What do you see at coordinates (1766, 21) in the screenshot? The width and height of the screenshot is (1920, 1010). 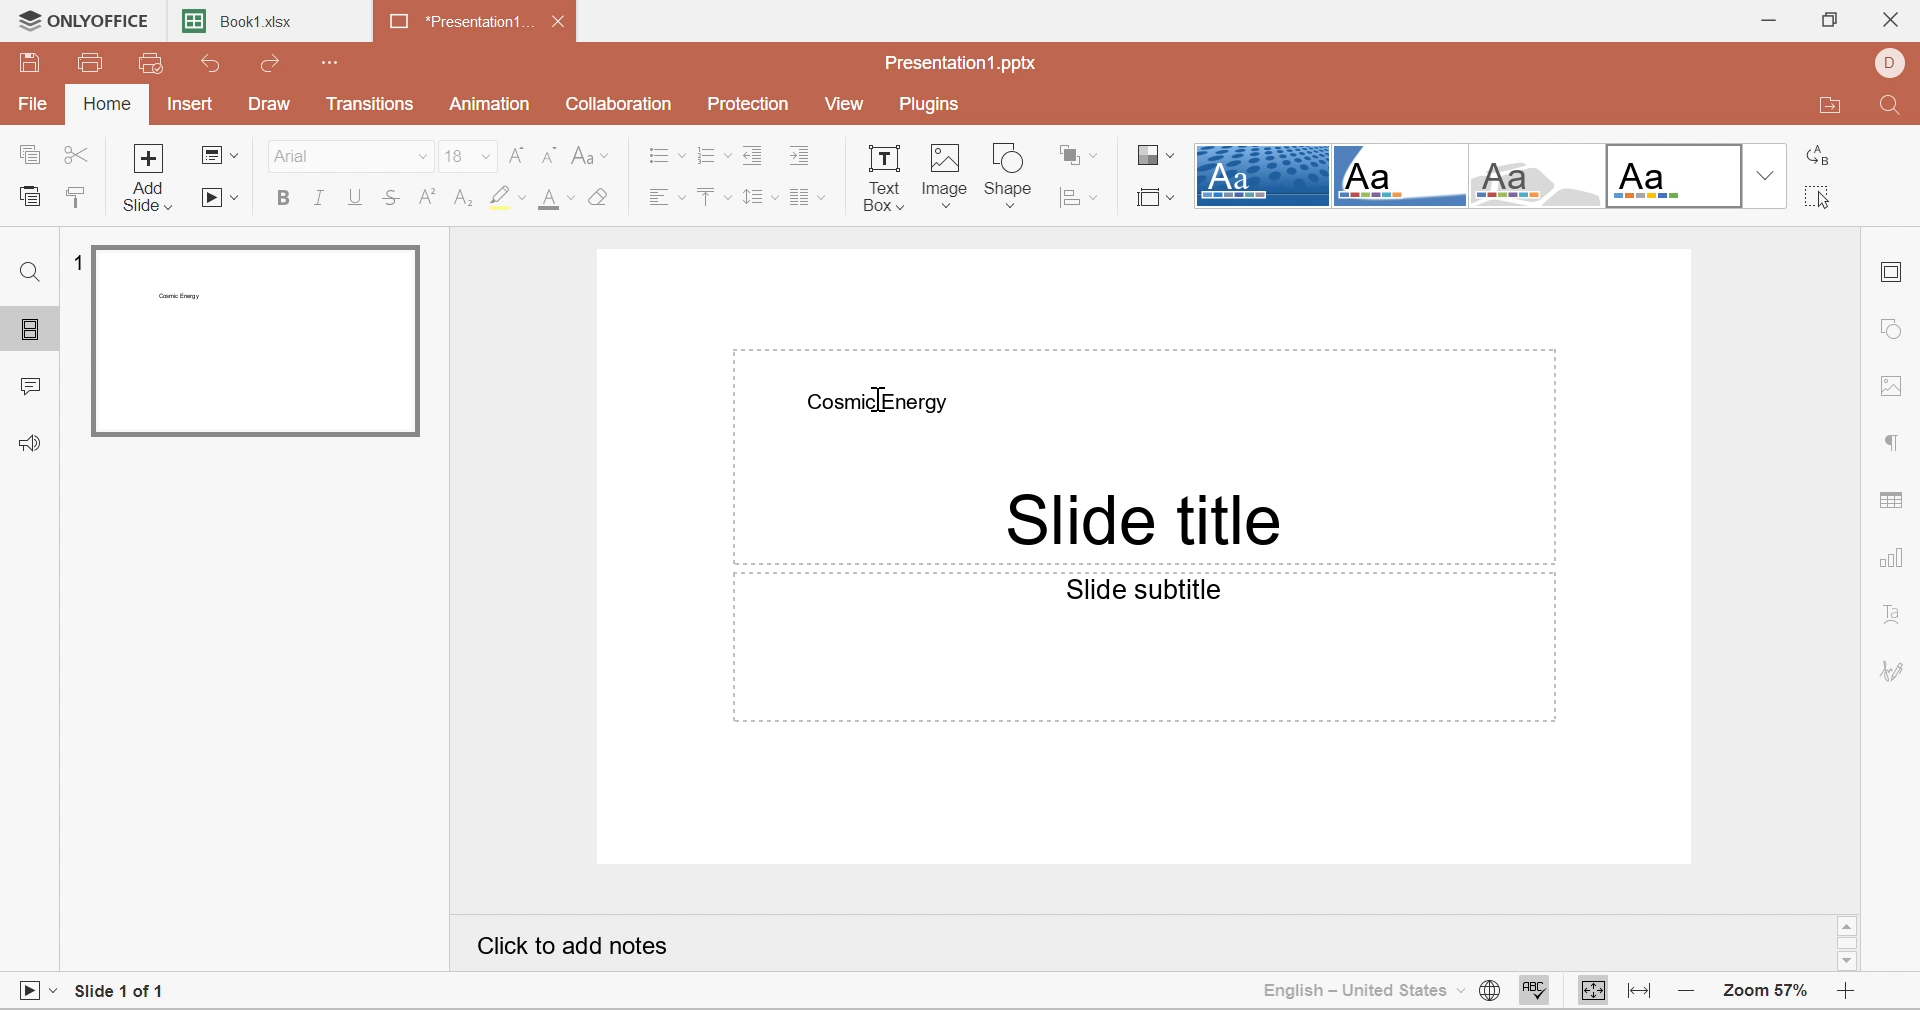 I see `Minimize` at bounding box center [1766, 21].